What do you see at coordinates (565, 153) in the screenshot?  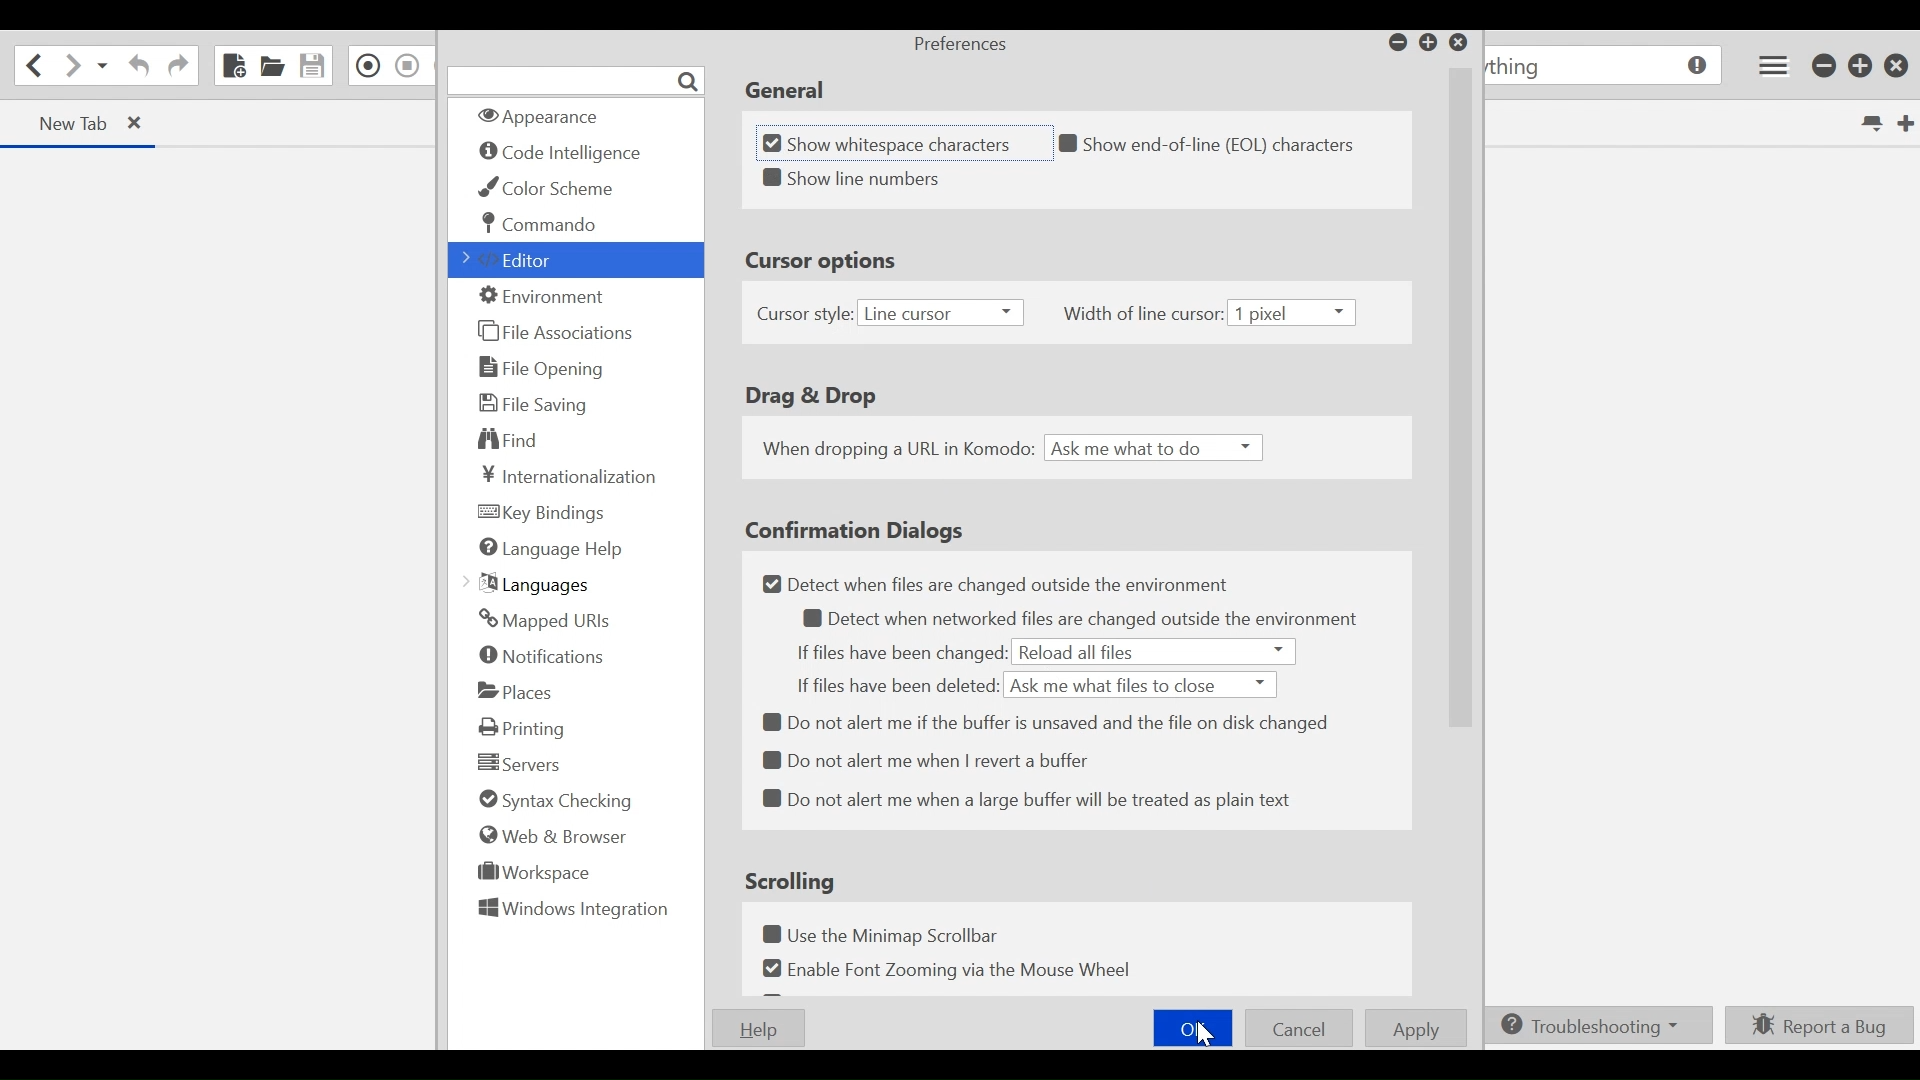 I see `Code intelligence` at bounding box center [565, 153].